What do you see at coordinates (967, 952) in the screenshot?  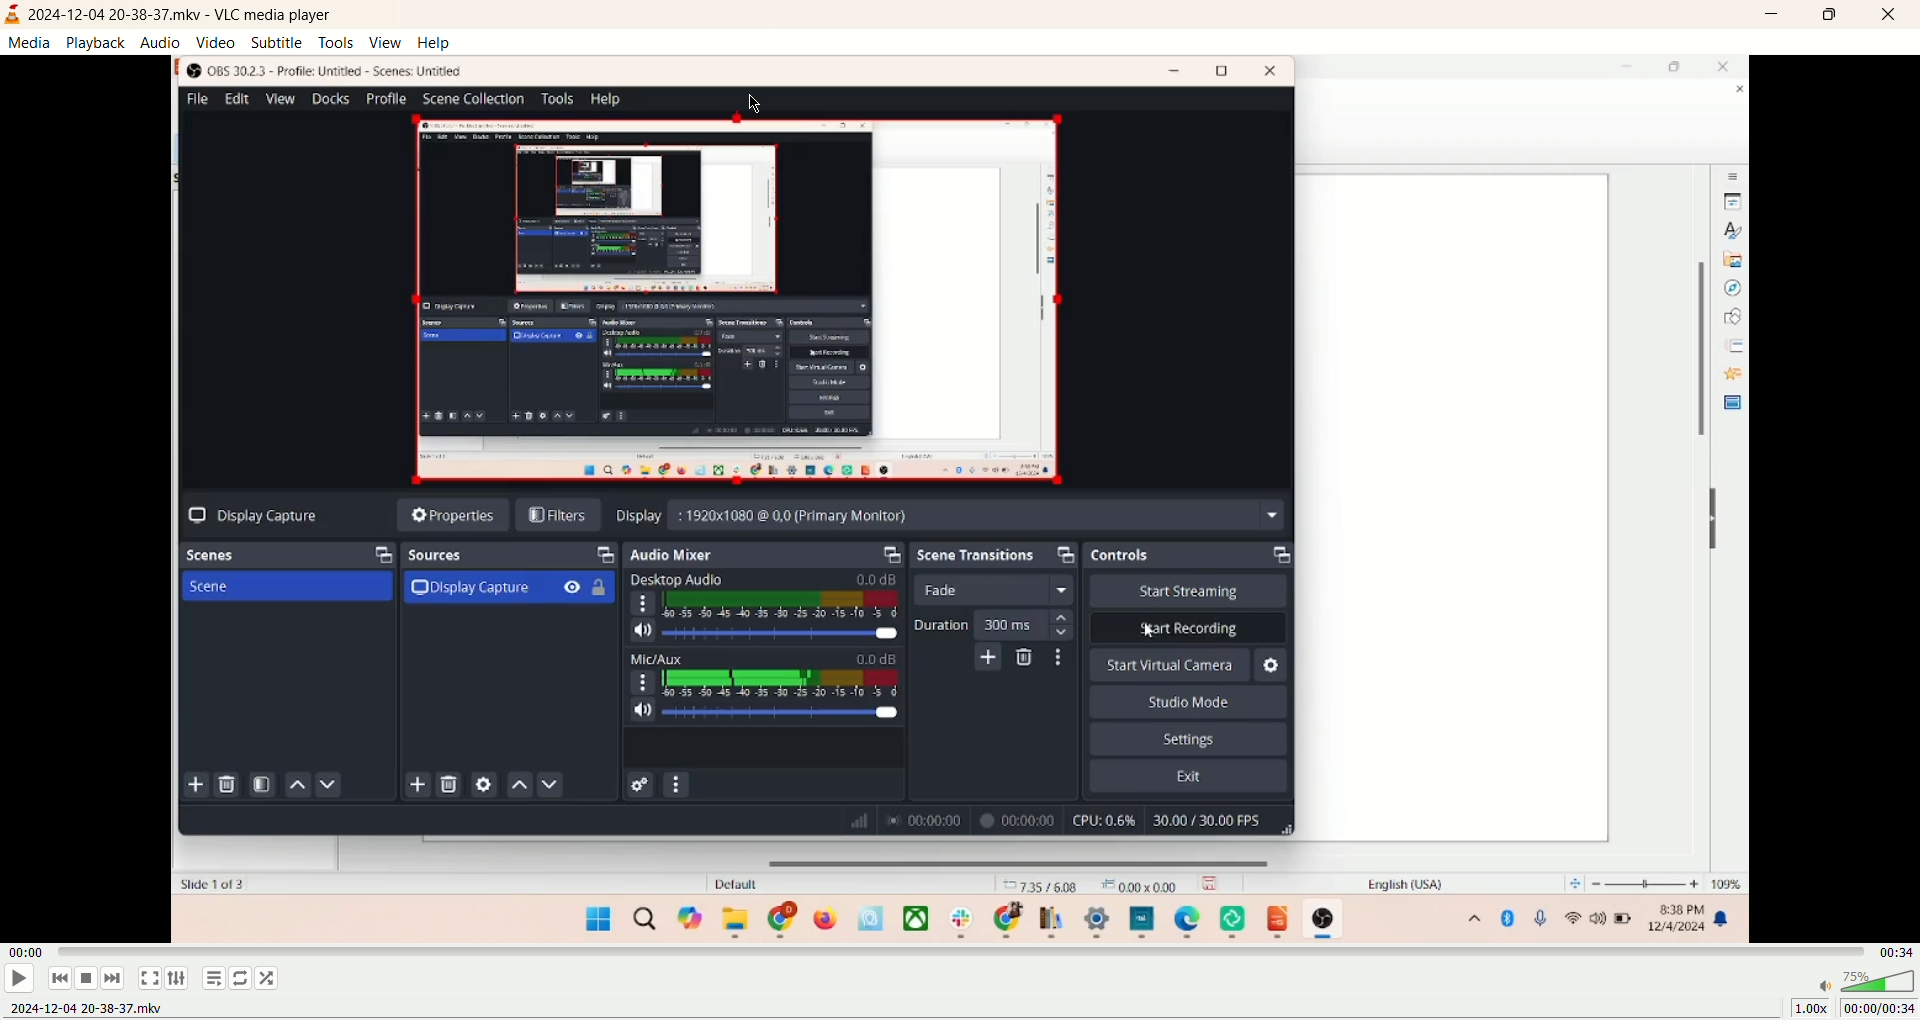 I see `progress bar` at bounding box center [967, 952].